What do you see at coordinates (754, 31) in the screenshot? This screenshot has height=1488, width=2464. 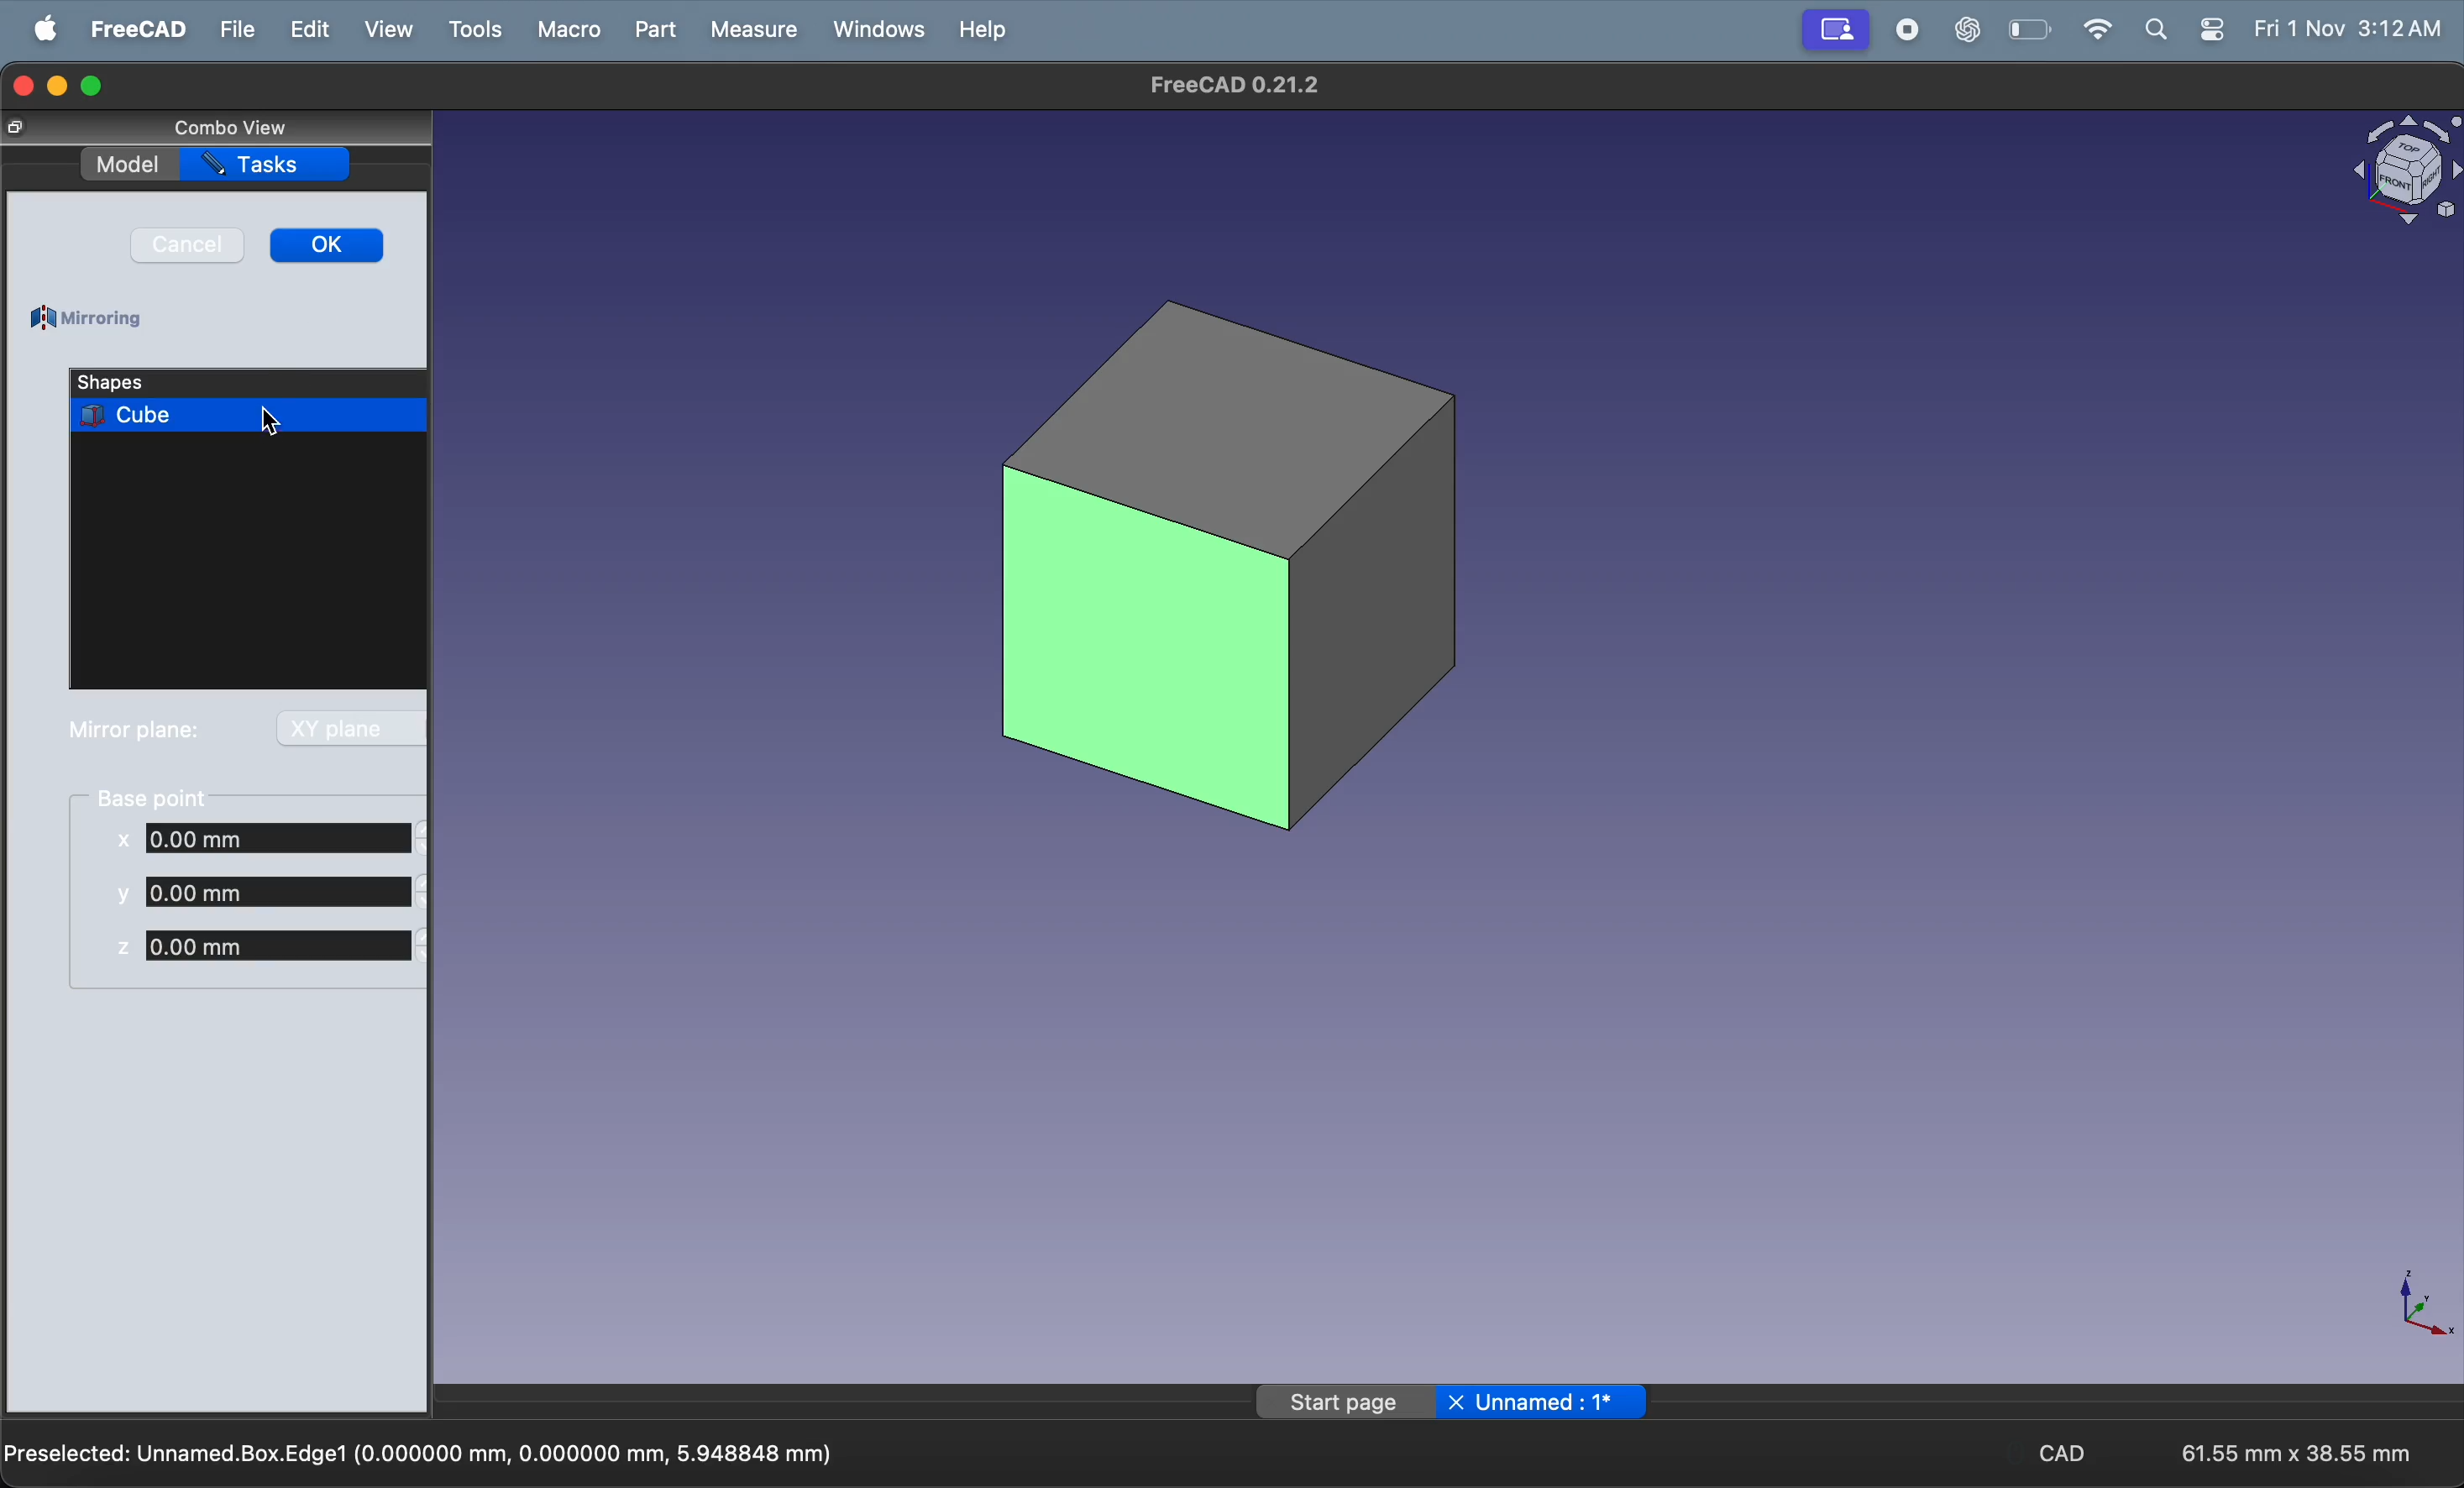 I see `measure` at bounding box center [754, 31].